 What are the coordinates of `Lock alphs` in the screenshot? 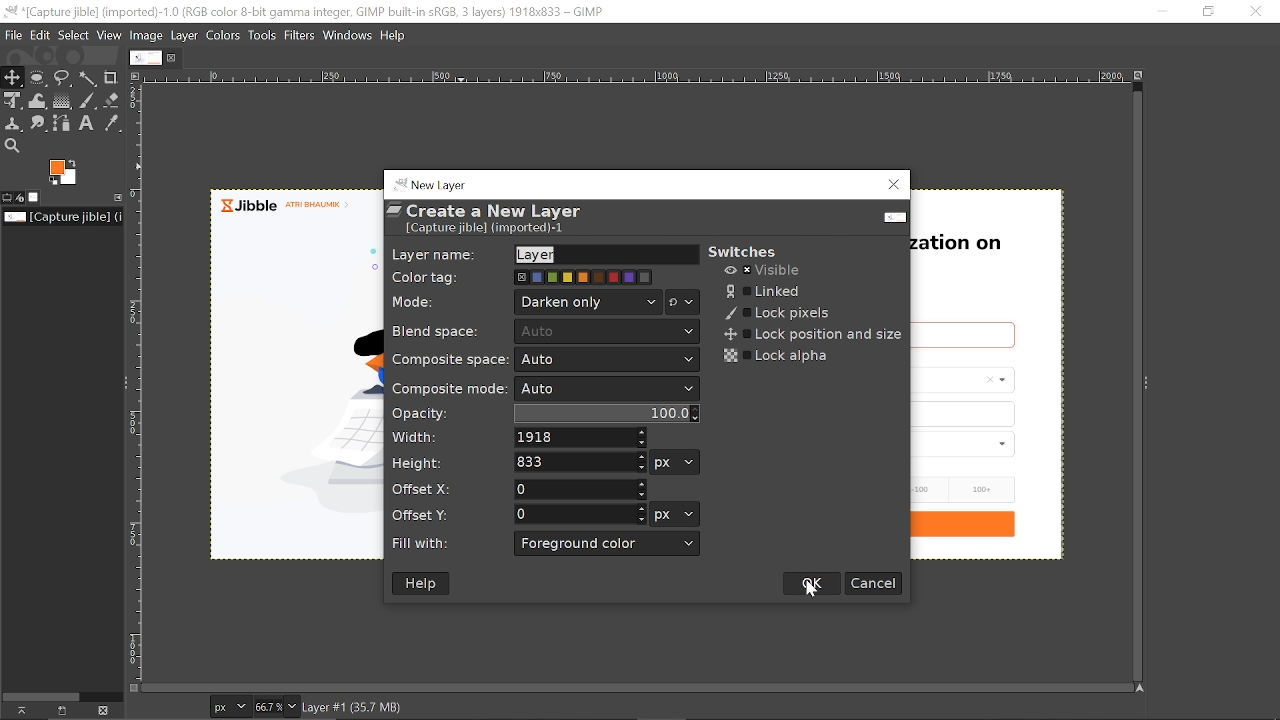 It's located at (778, 355).